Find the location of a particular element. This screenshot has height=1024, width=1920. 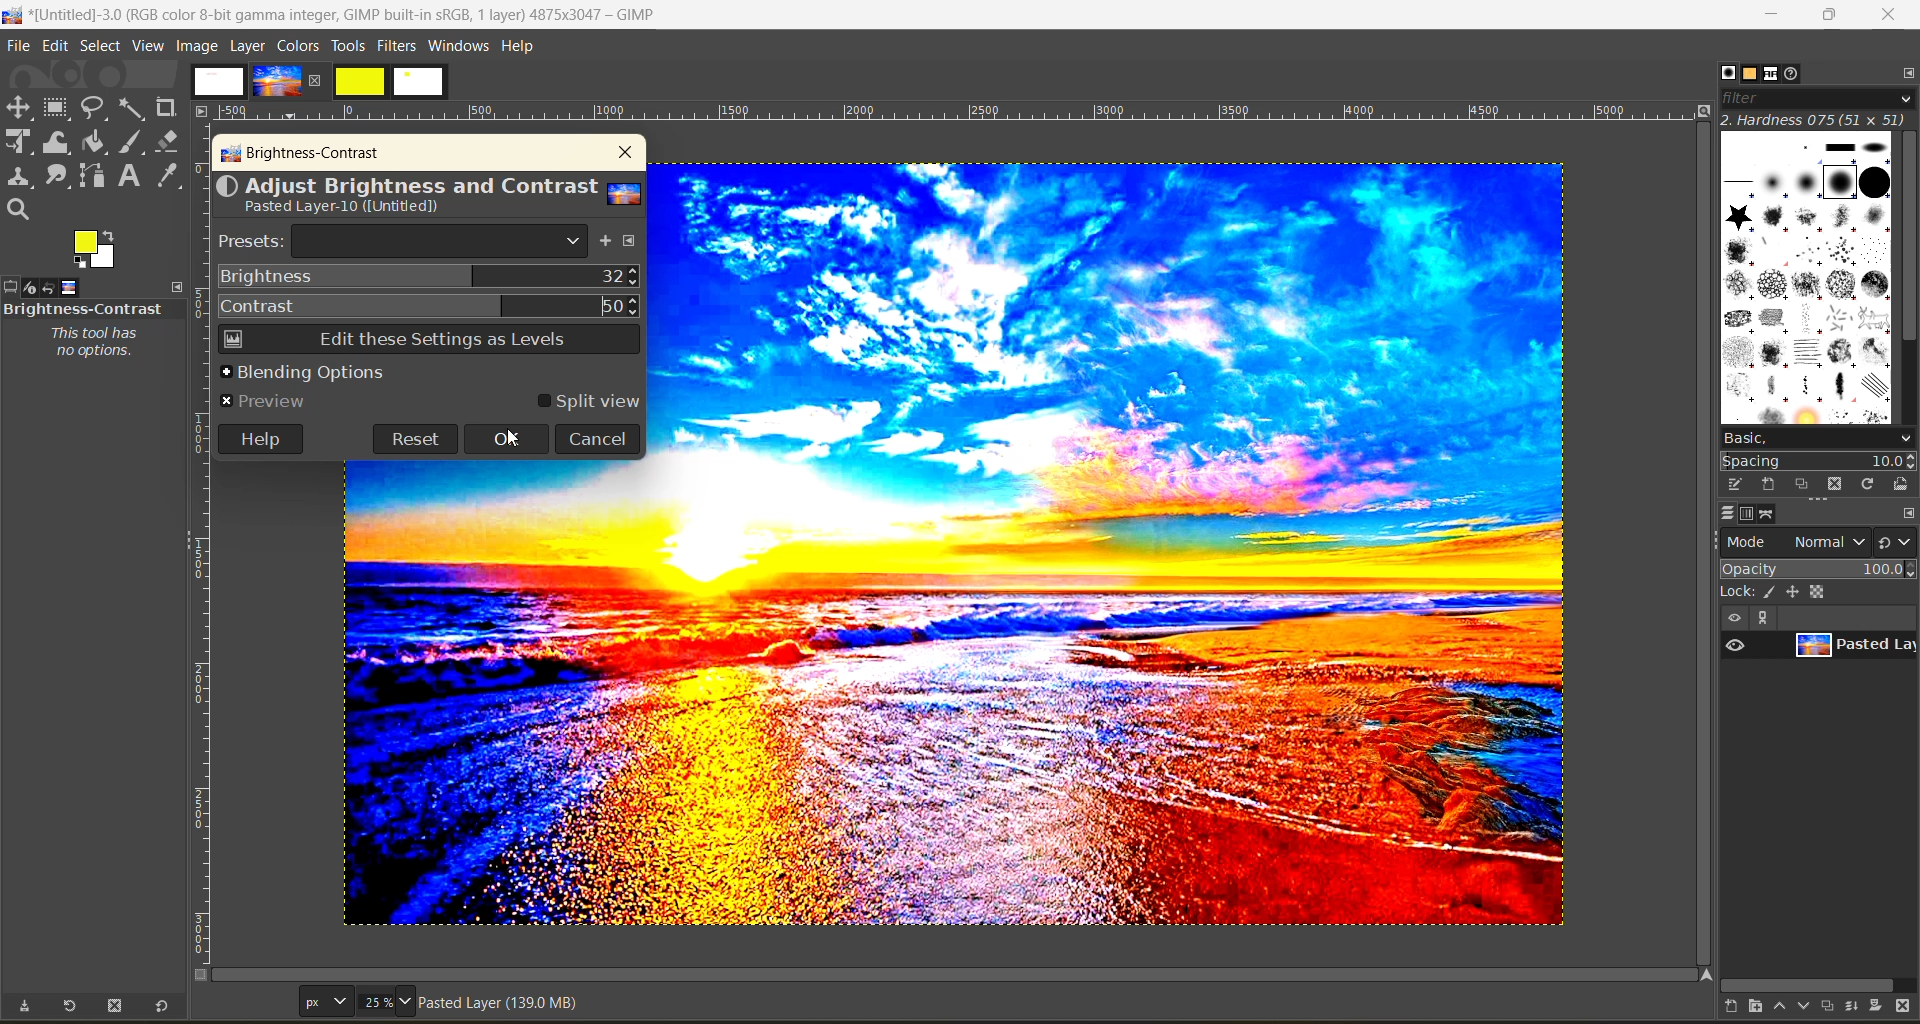

file is located at coordinates (17, 48).